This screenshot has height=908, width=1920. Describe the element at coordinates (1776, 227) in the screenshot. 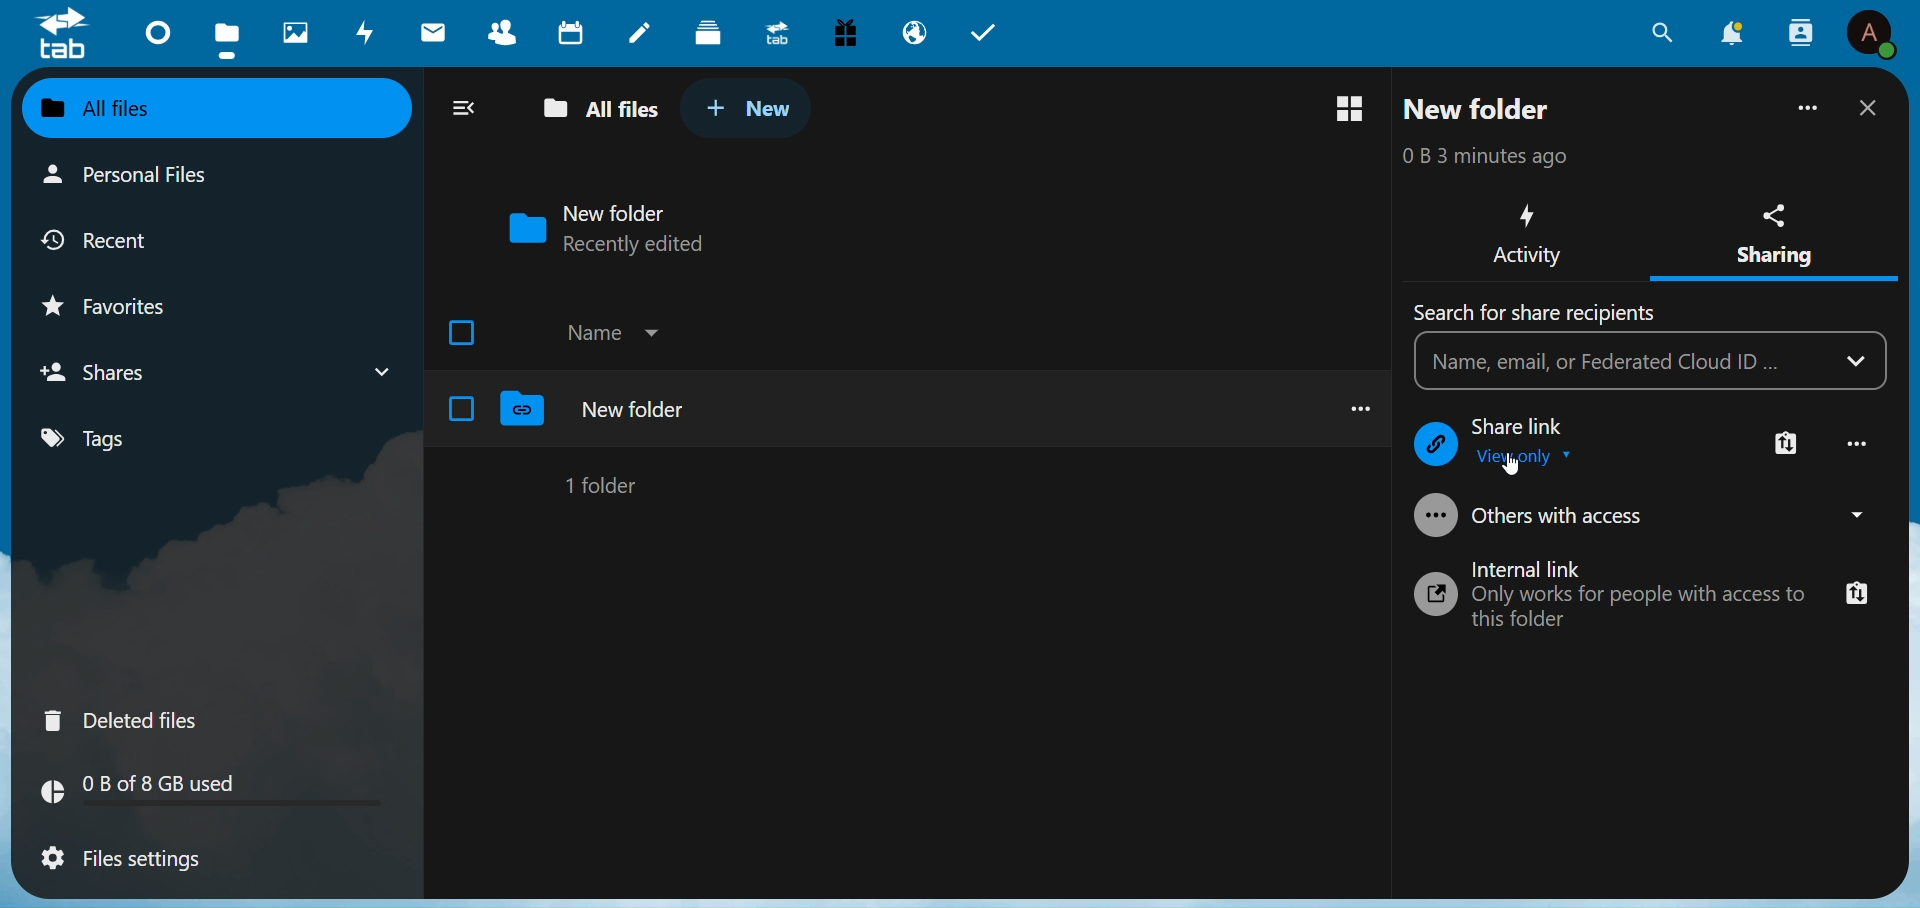

I see `Sharing` at that location.